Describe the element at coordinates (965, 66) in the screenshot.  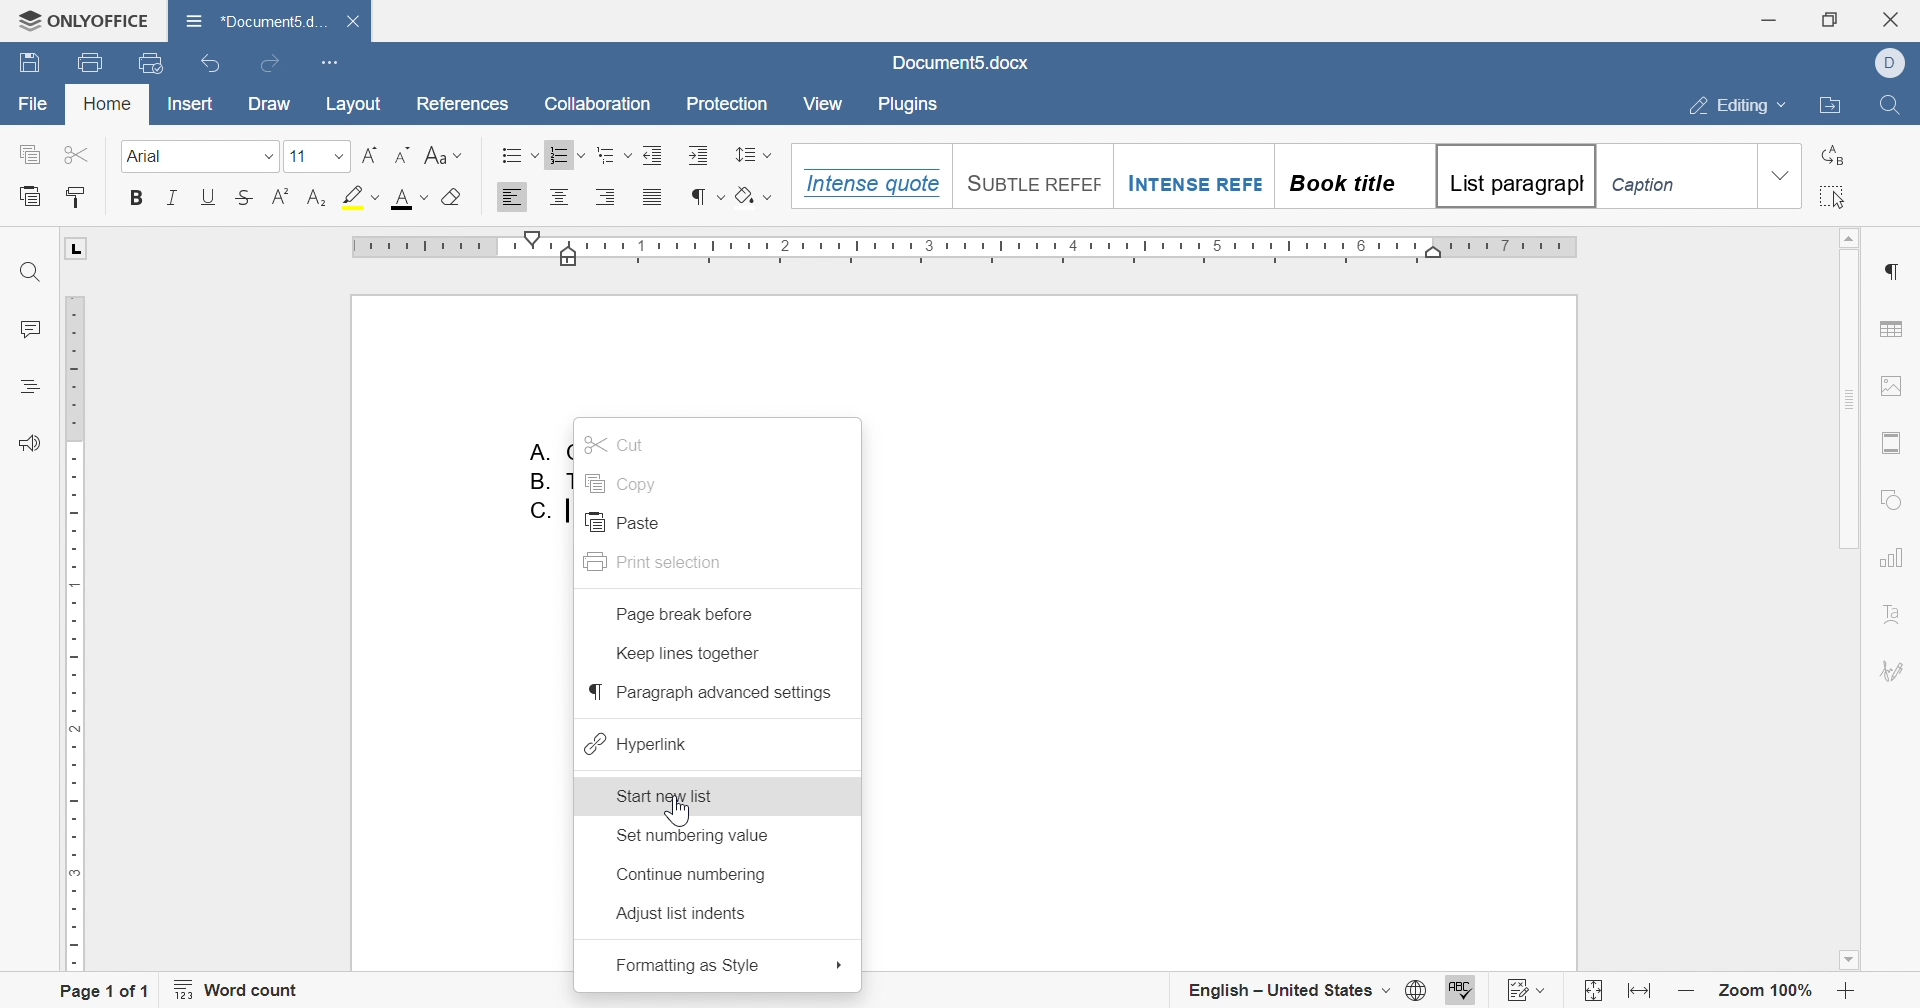
I see `document5.docx` at that location.